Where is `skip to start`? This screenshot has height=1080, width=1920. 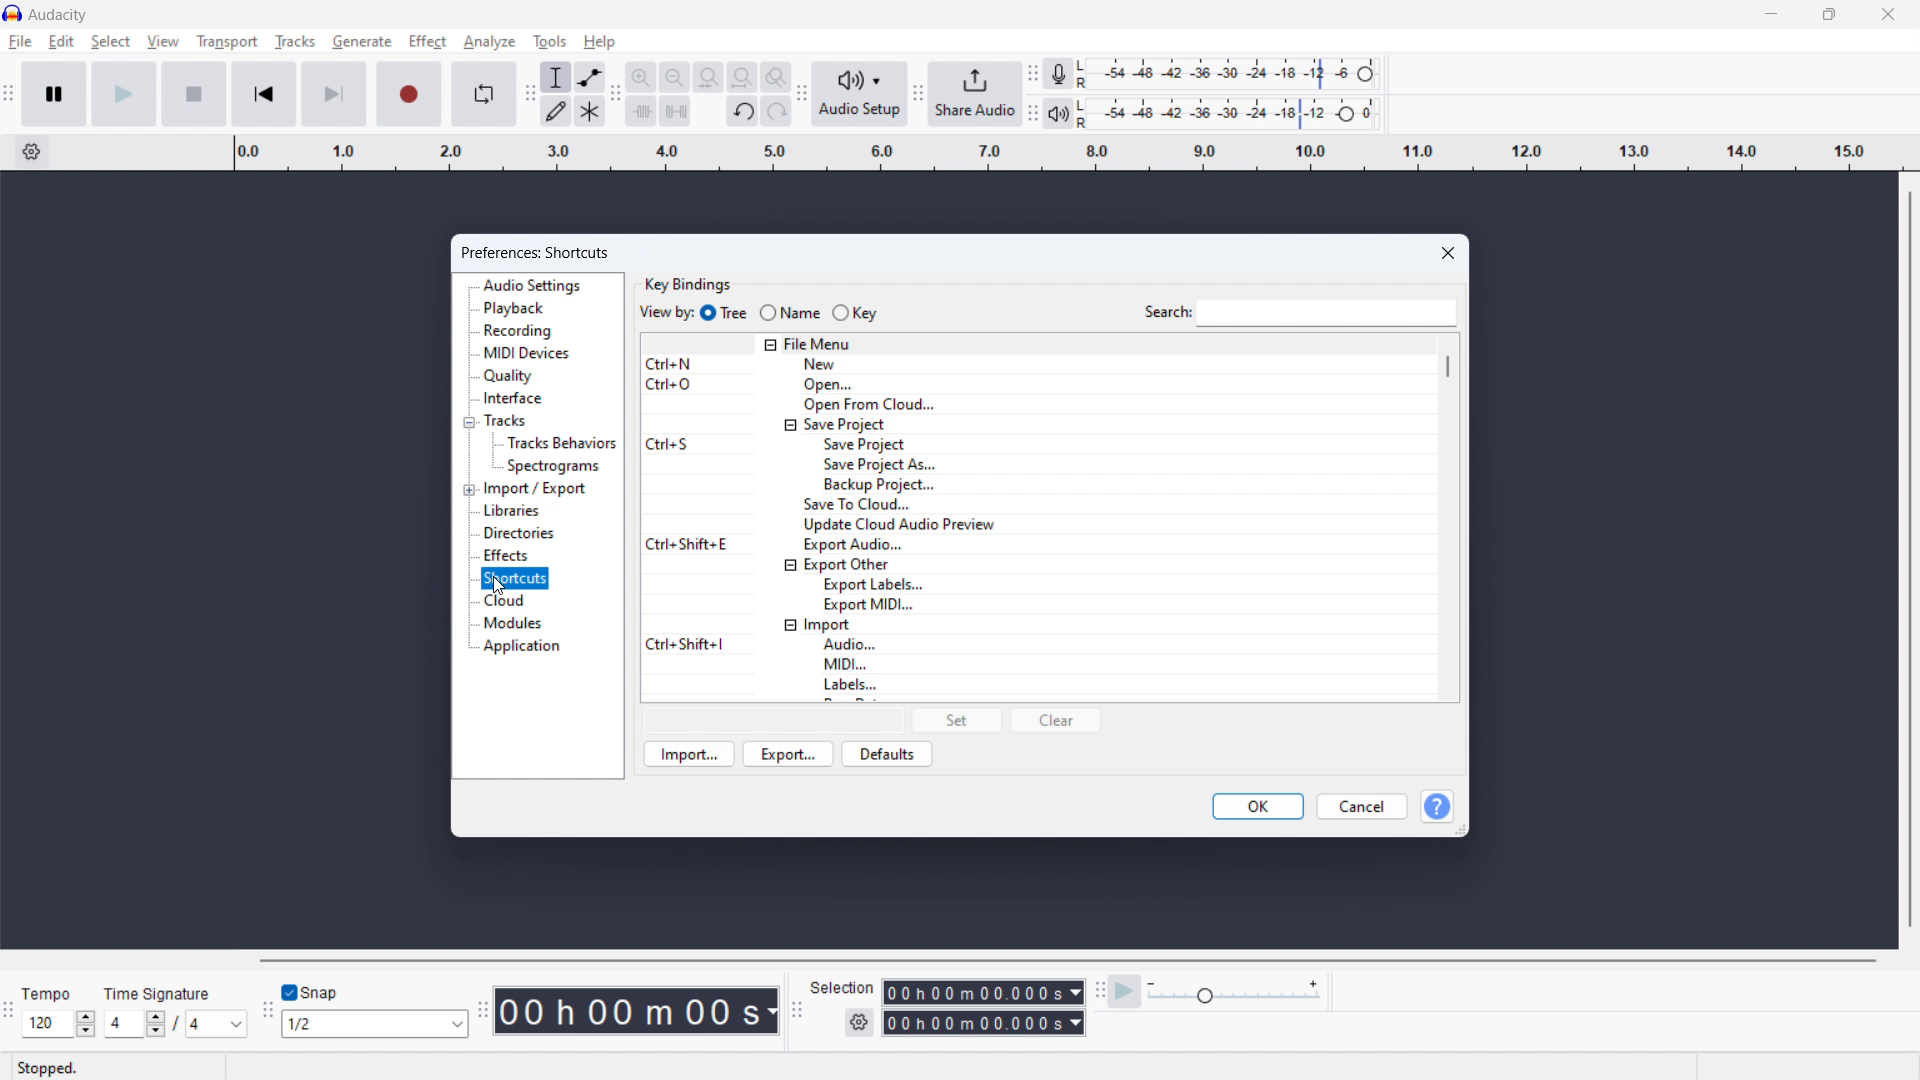 skip to start is located at coordinates (263, 94).